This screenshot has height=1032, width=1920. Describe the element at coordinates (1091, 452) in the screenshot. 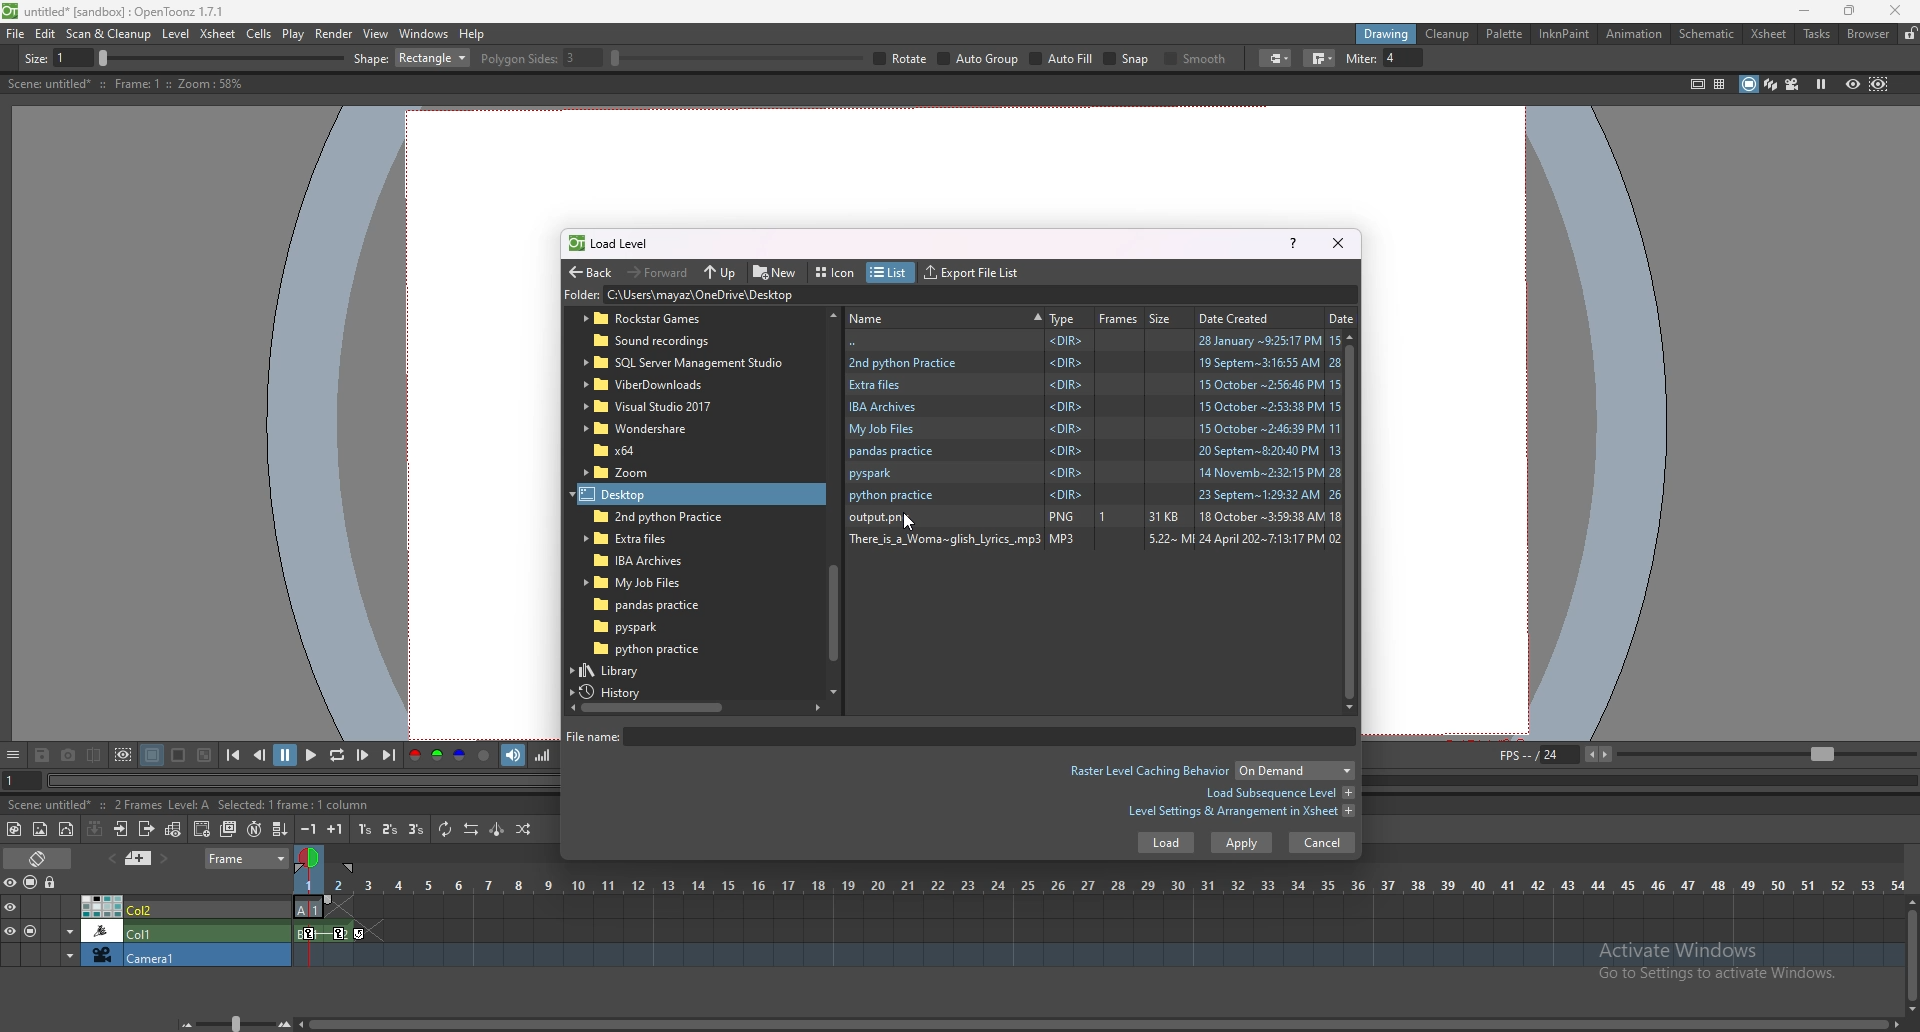

I see `folder` at that location.